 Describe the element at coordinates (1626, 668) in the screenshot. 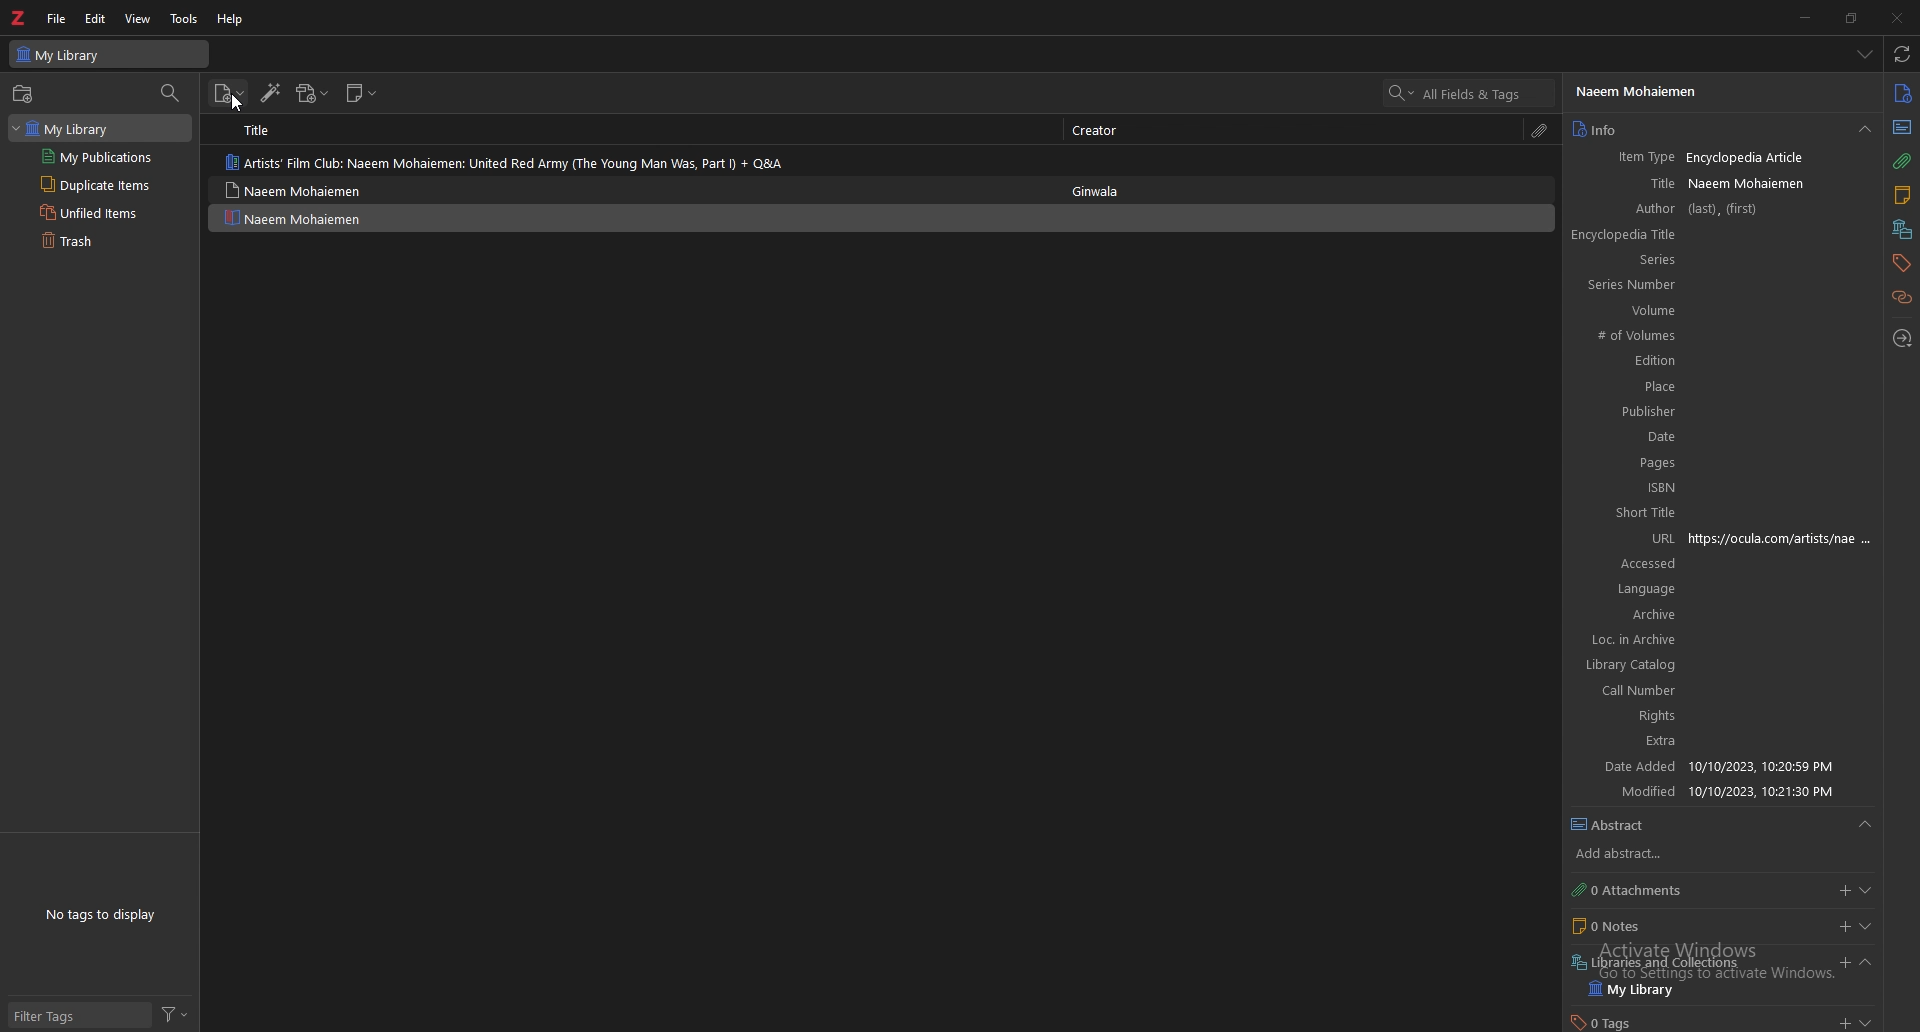

I see `library catalog` at that location.